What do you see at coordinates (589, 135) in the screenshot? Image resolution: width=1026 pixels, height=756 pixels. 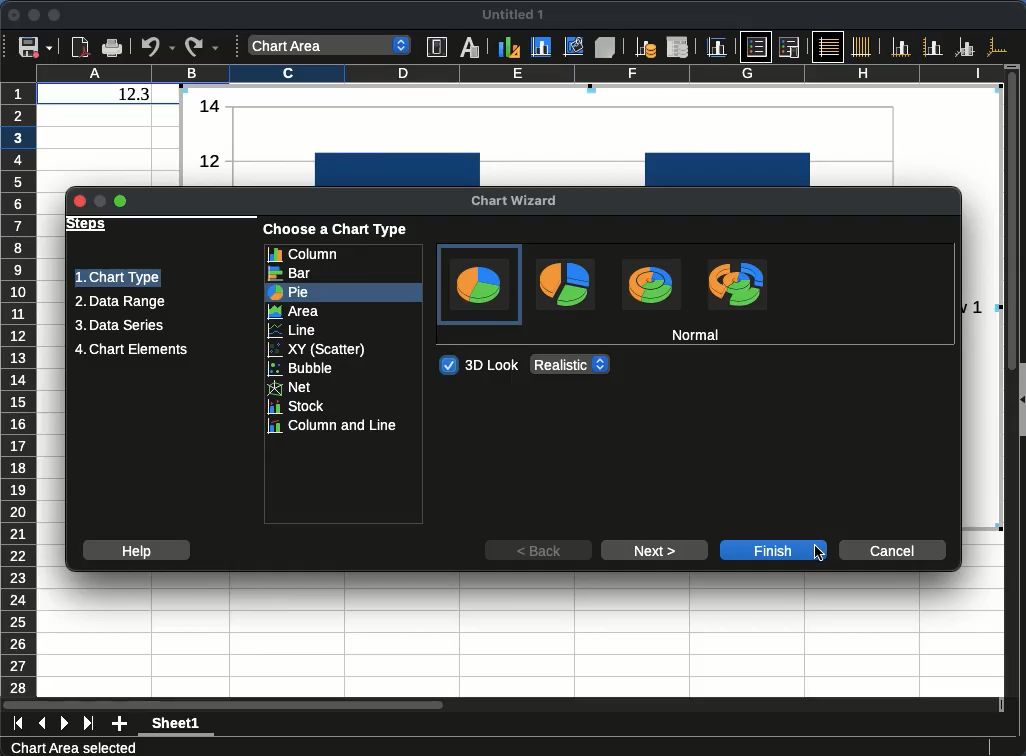 I see `Normal bar column chart` at bounding box center [589, 135].